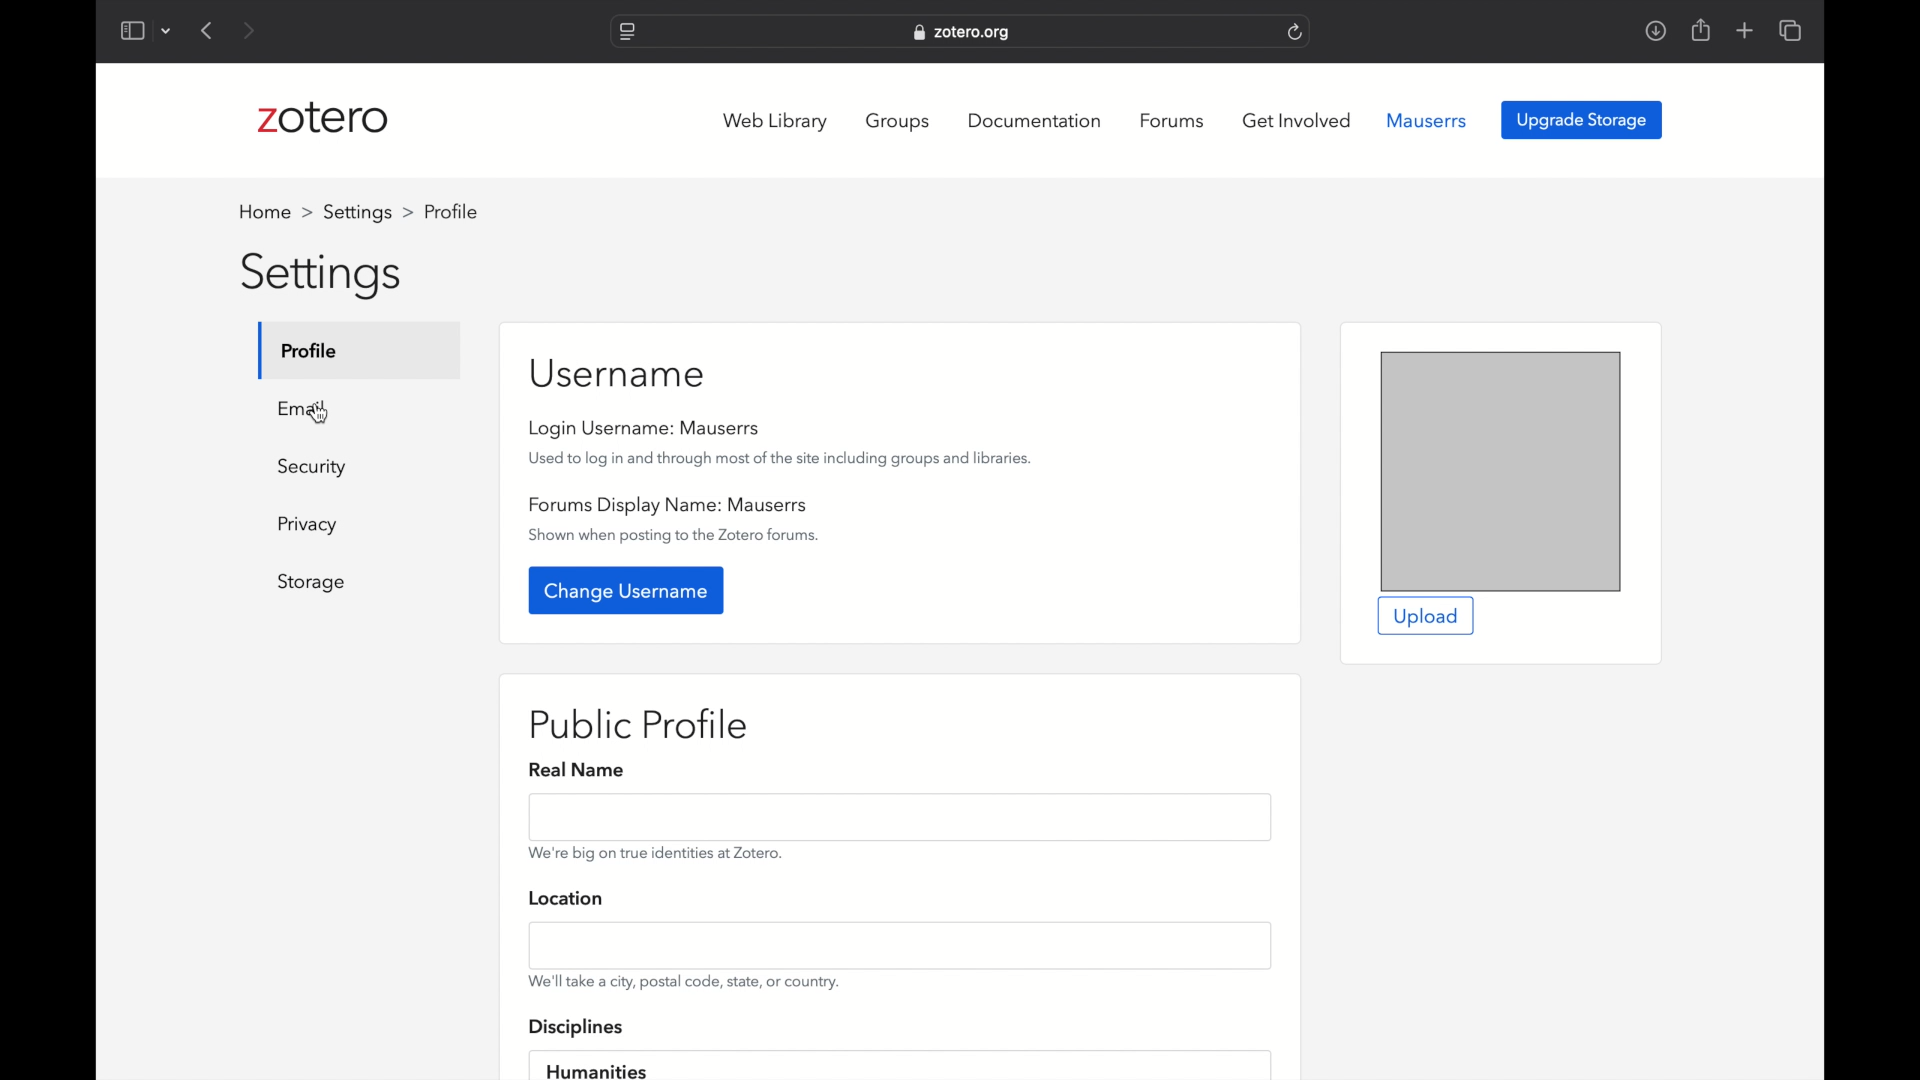  What do you see at coordinates (1499, 470) in the screenshot?
I see `preview` at bounding box center [1499, 470].